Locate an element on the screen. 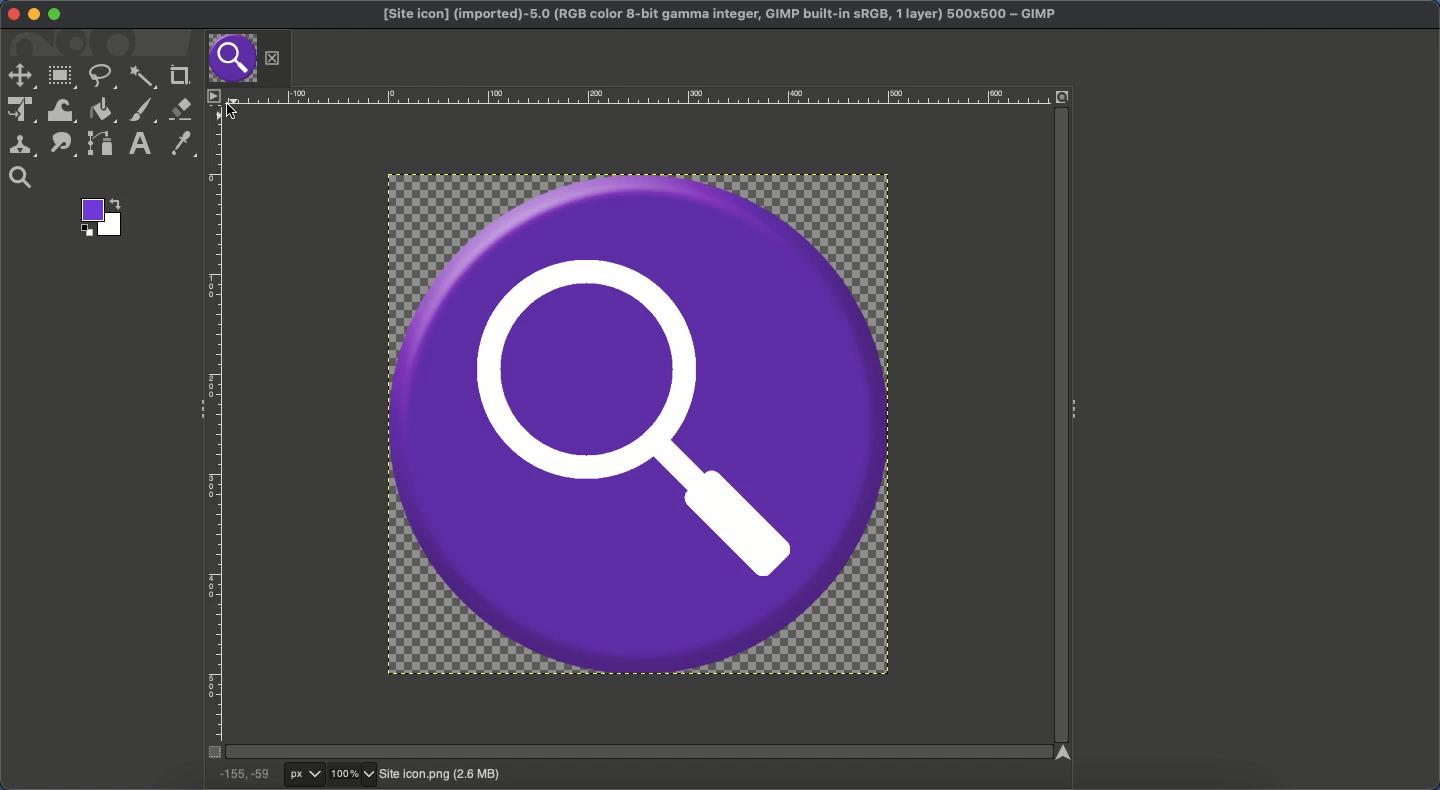 The image size is (1440, 790). Scroll is located at coordinates (1058, 427).